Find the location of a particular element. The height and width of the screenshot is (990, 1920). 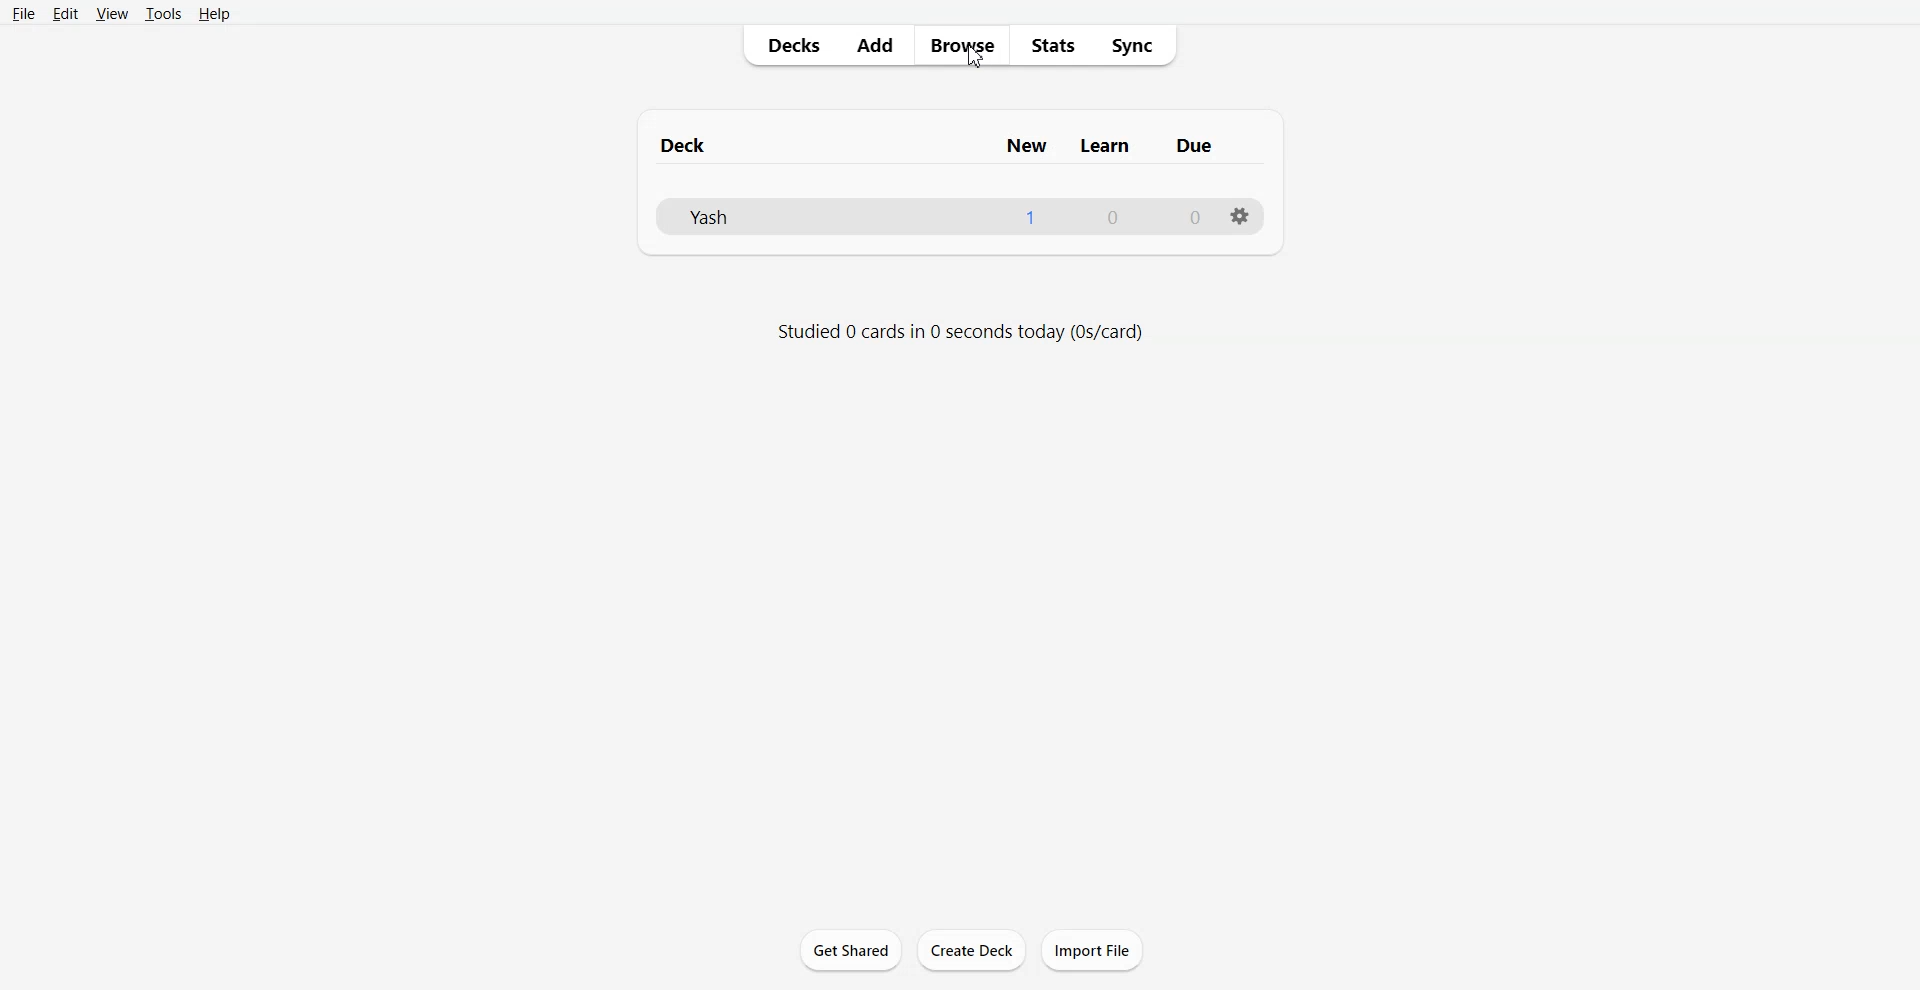

View is located at coordinates (111, 12).